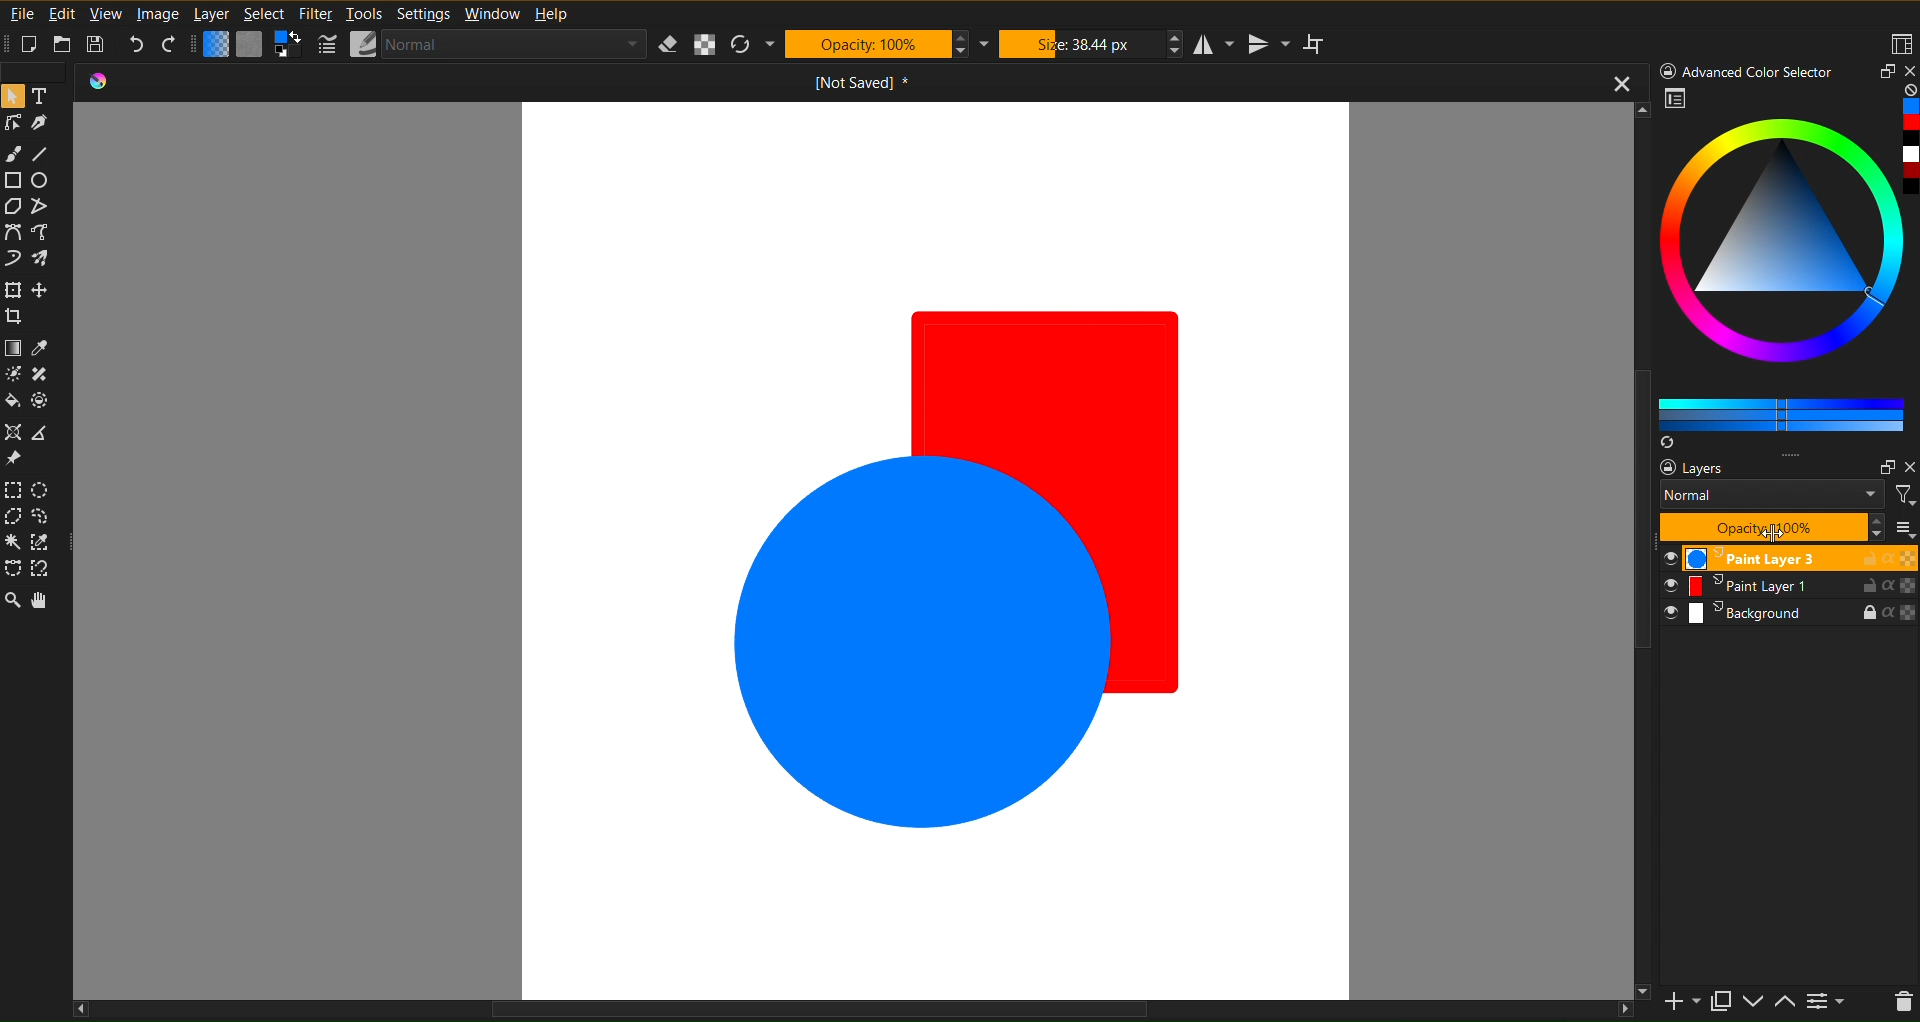 This screenshot has width=1920, height=1022. What do you see at coordinates (667, 45) in the screenshot?
I see `Erase` at bounding box center [667, 45].